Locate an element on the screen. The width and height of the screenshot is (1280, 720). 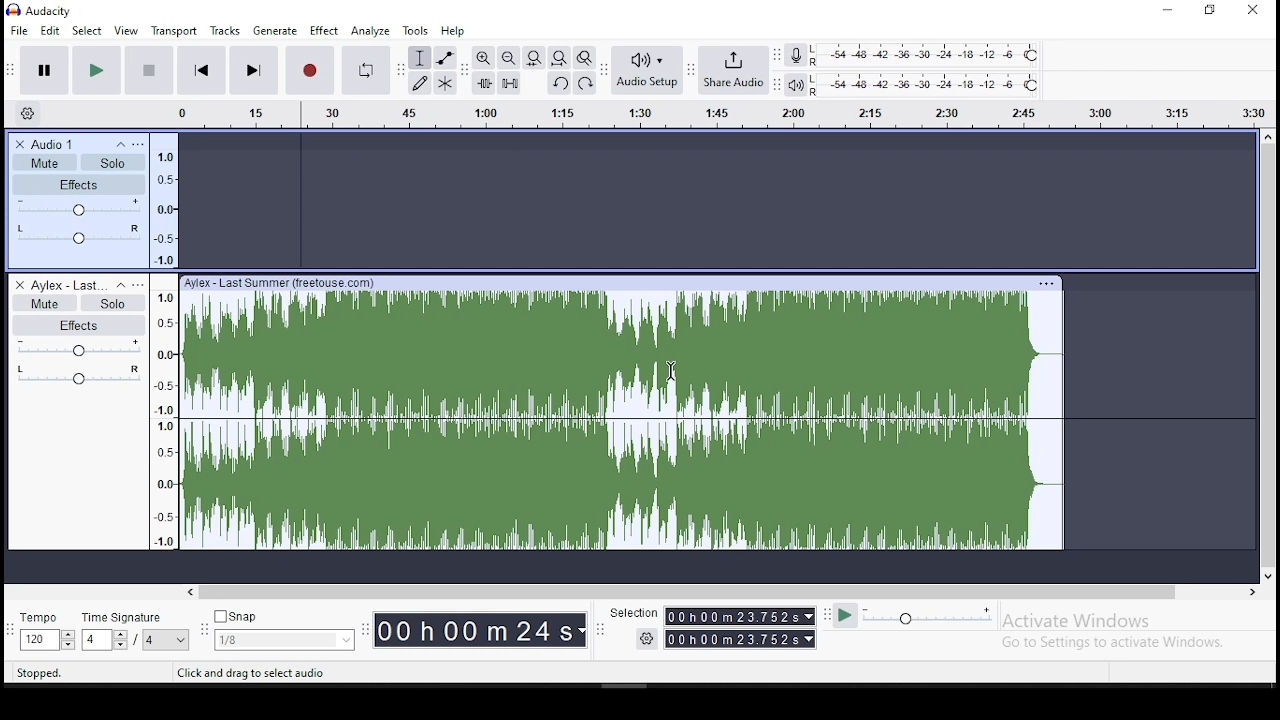
undo is located at coordinates (559, 83).